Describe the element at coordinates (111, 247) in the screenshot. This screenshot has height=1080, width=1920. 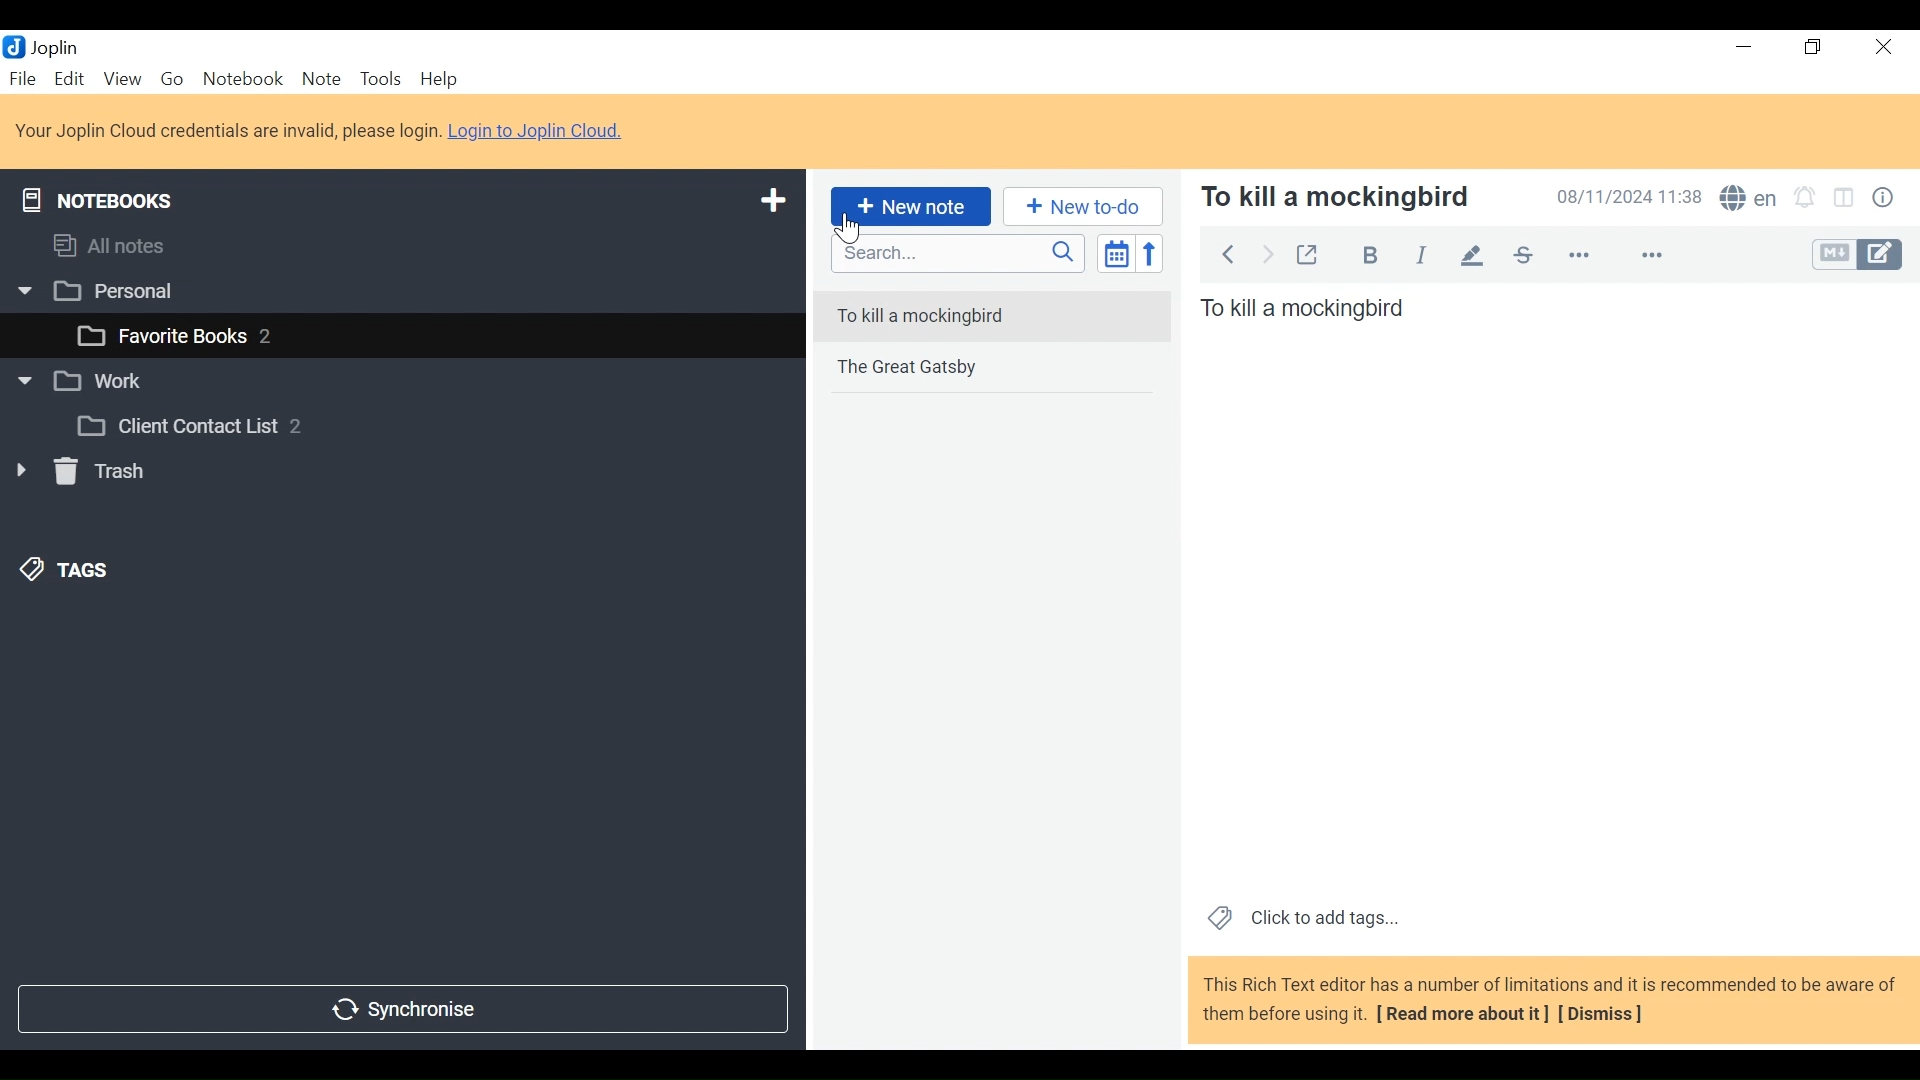
I see `All notes` at that location.